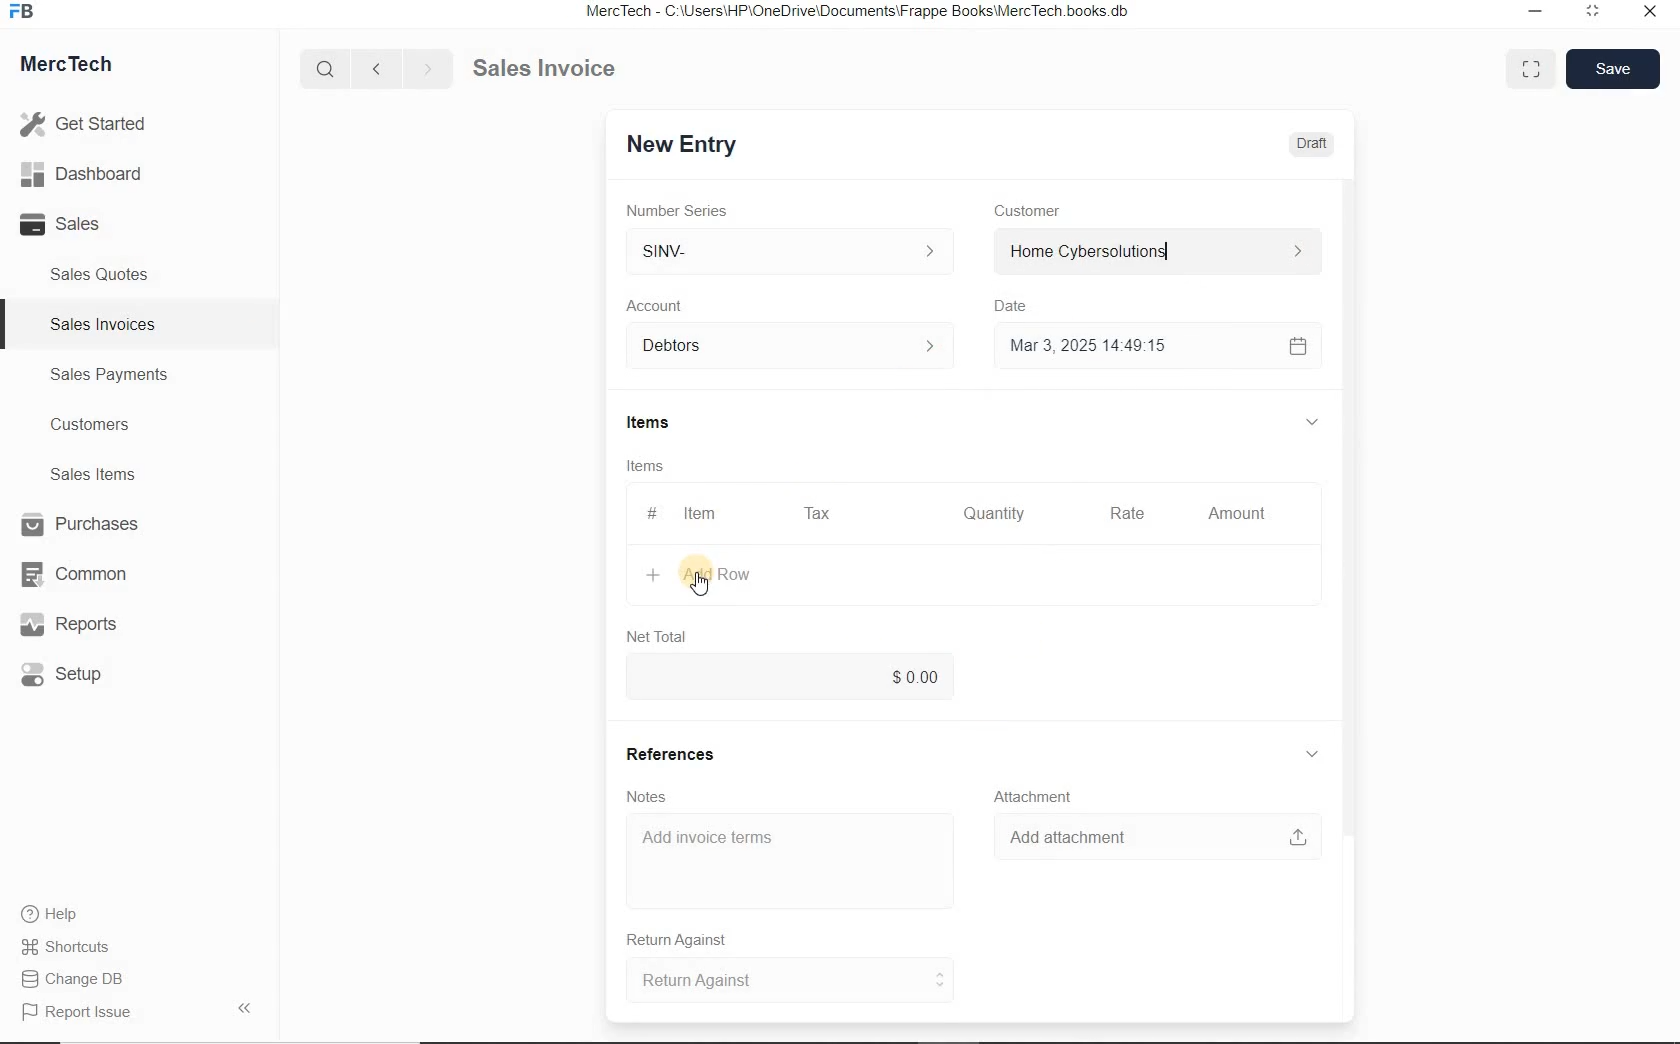  I want to click on Sales Invoices, so click(104, 324).